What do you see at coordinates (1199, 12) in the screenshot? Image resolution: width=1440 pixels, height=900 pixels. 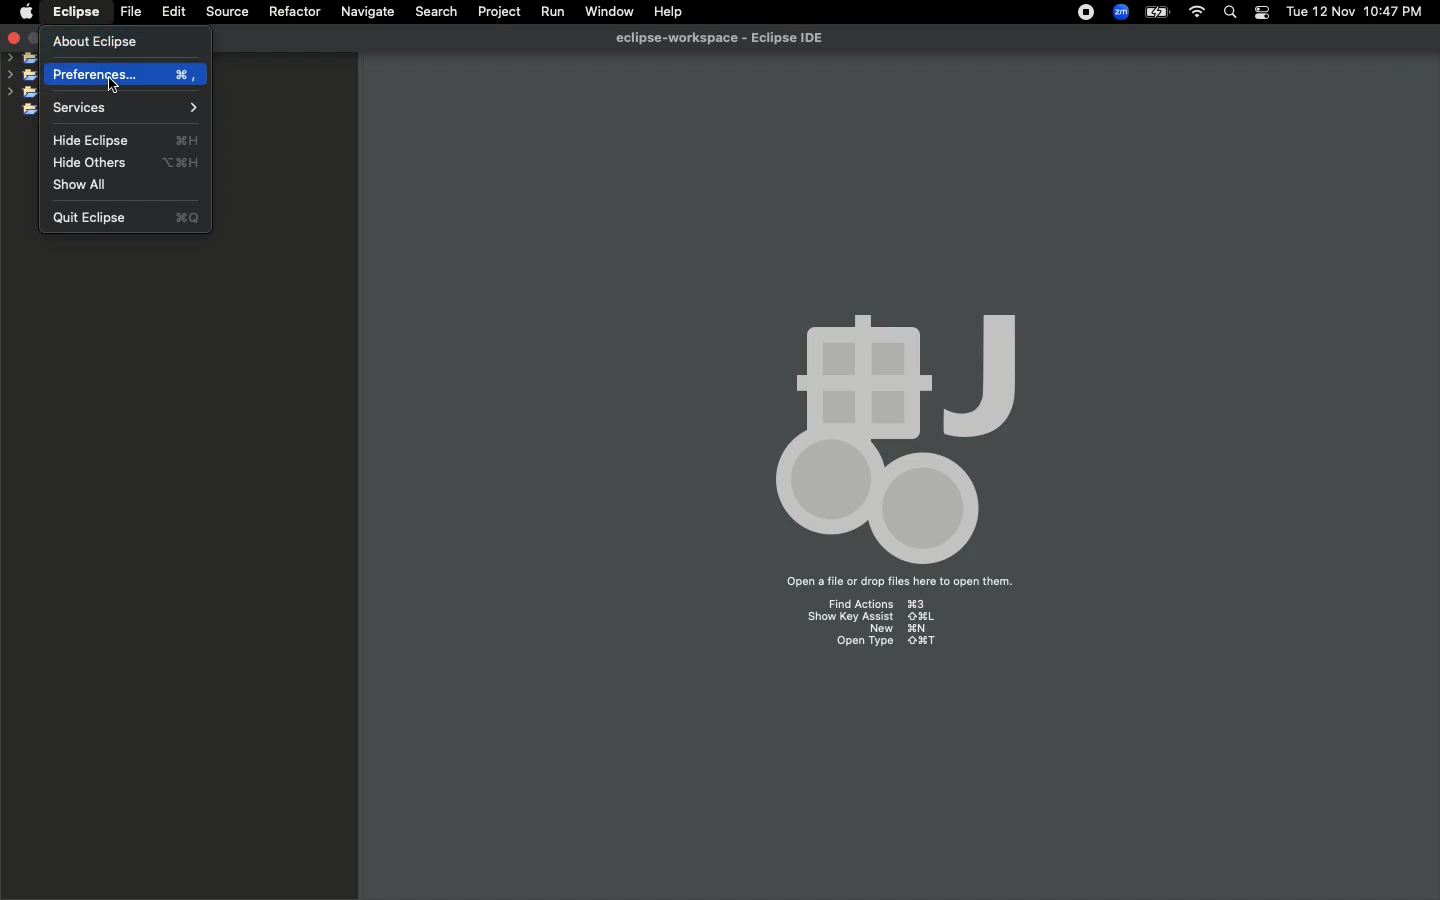 I see `Internet` at bounding box center [1199, 12].